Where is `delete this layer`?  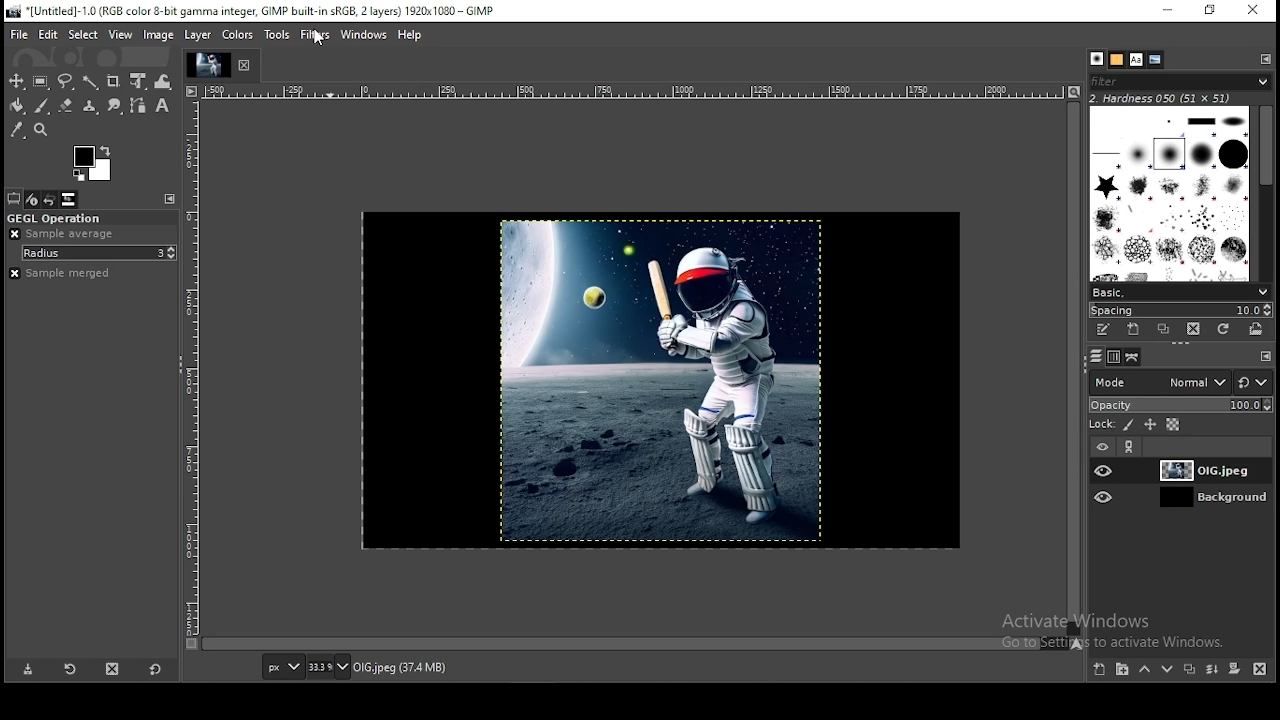
delete this layer is located at coordinates (1260, 670).